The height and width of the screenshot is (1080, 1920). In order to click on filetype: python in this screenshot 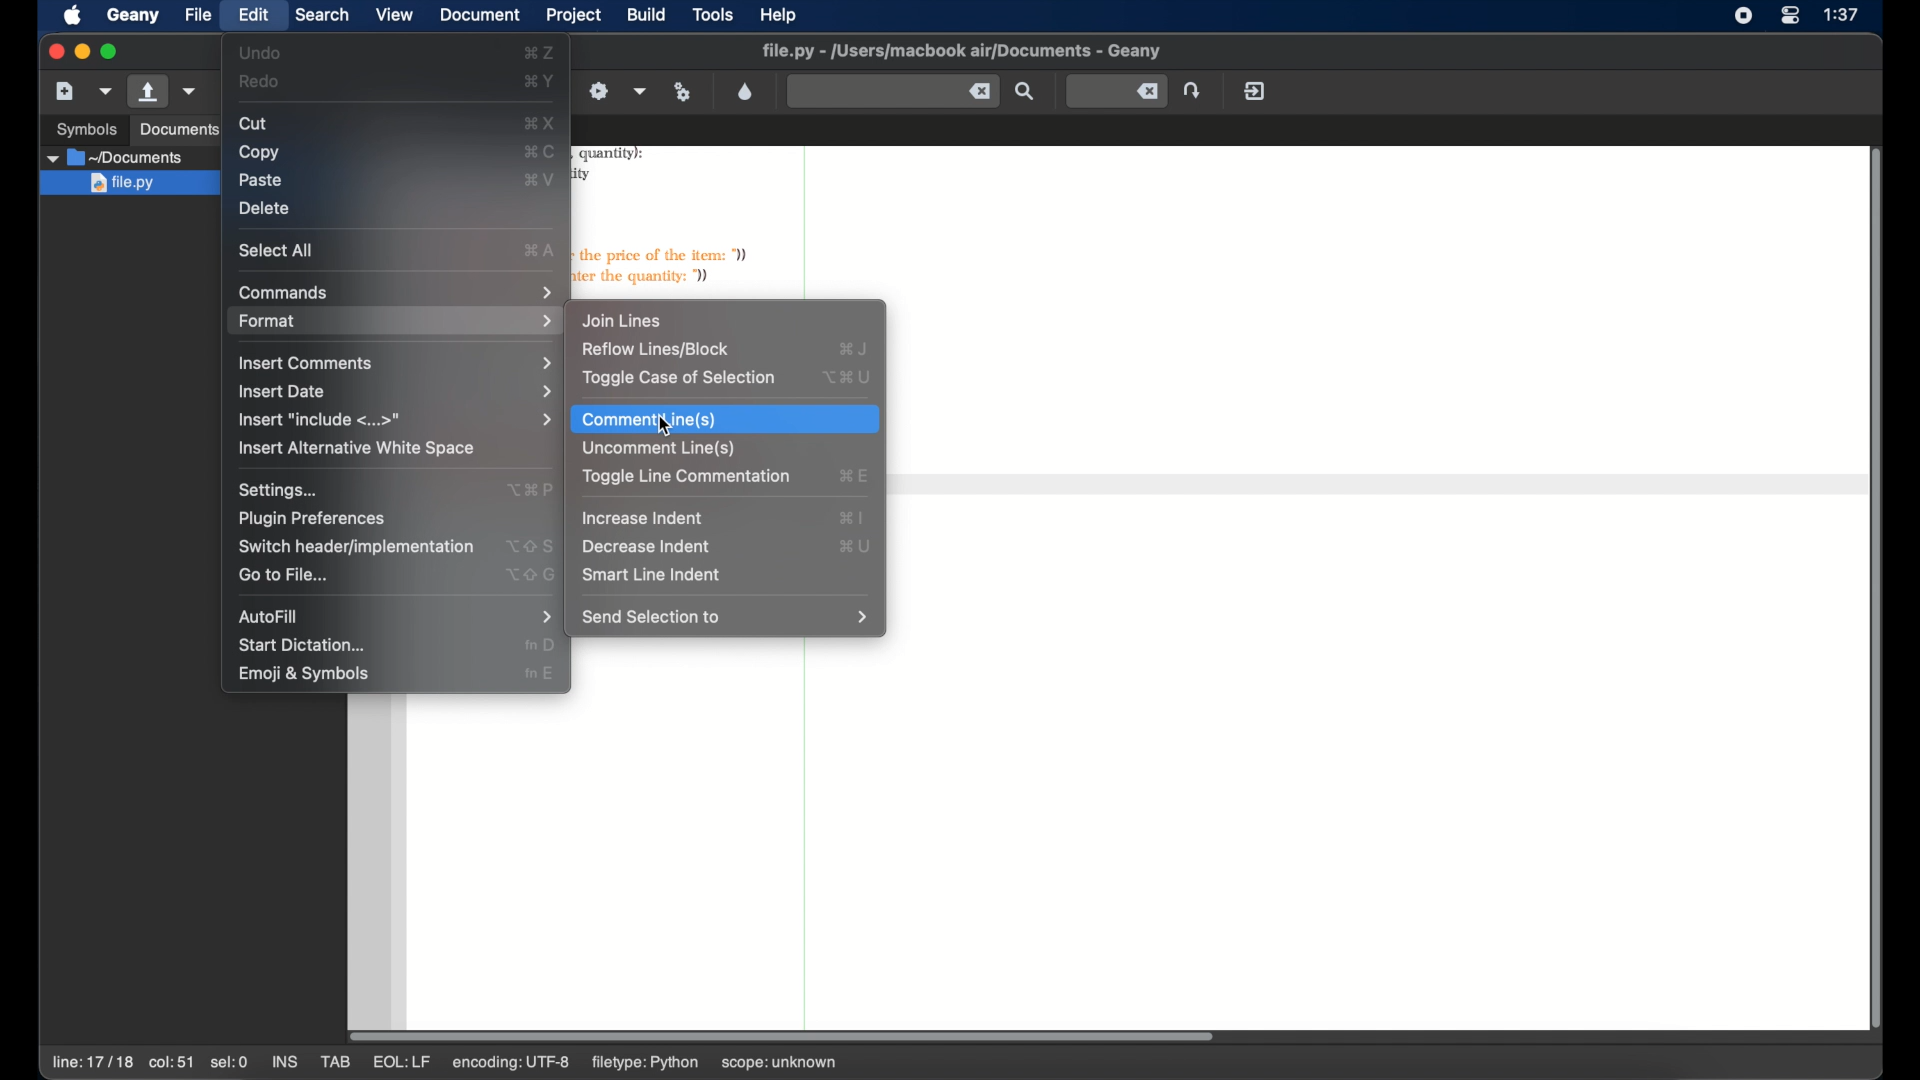, I will do `click(647, 1064)`.